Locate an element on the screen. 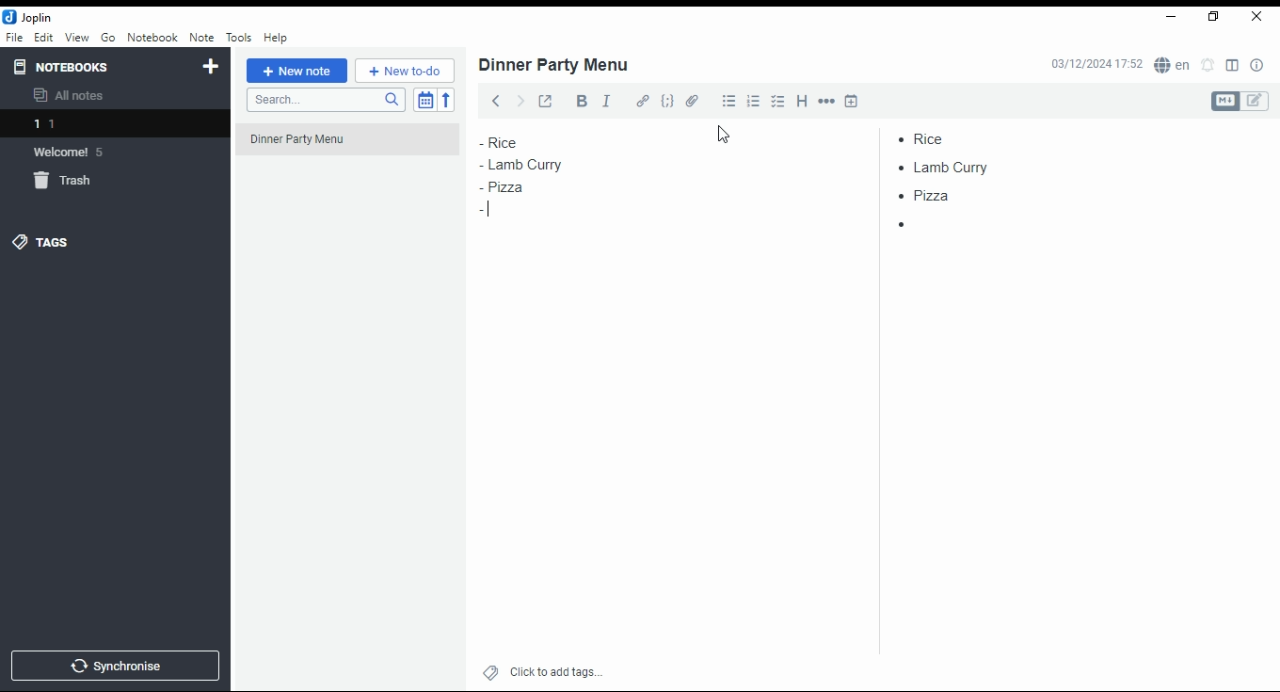 This screenshot has height=692, width=1280. bold is located at coordinates (578, 101).